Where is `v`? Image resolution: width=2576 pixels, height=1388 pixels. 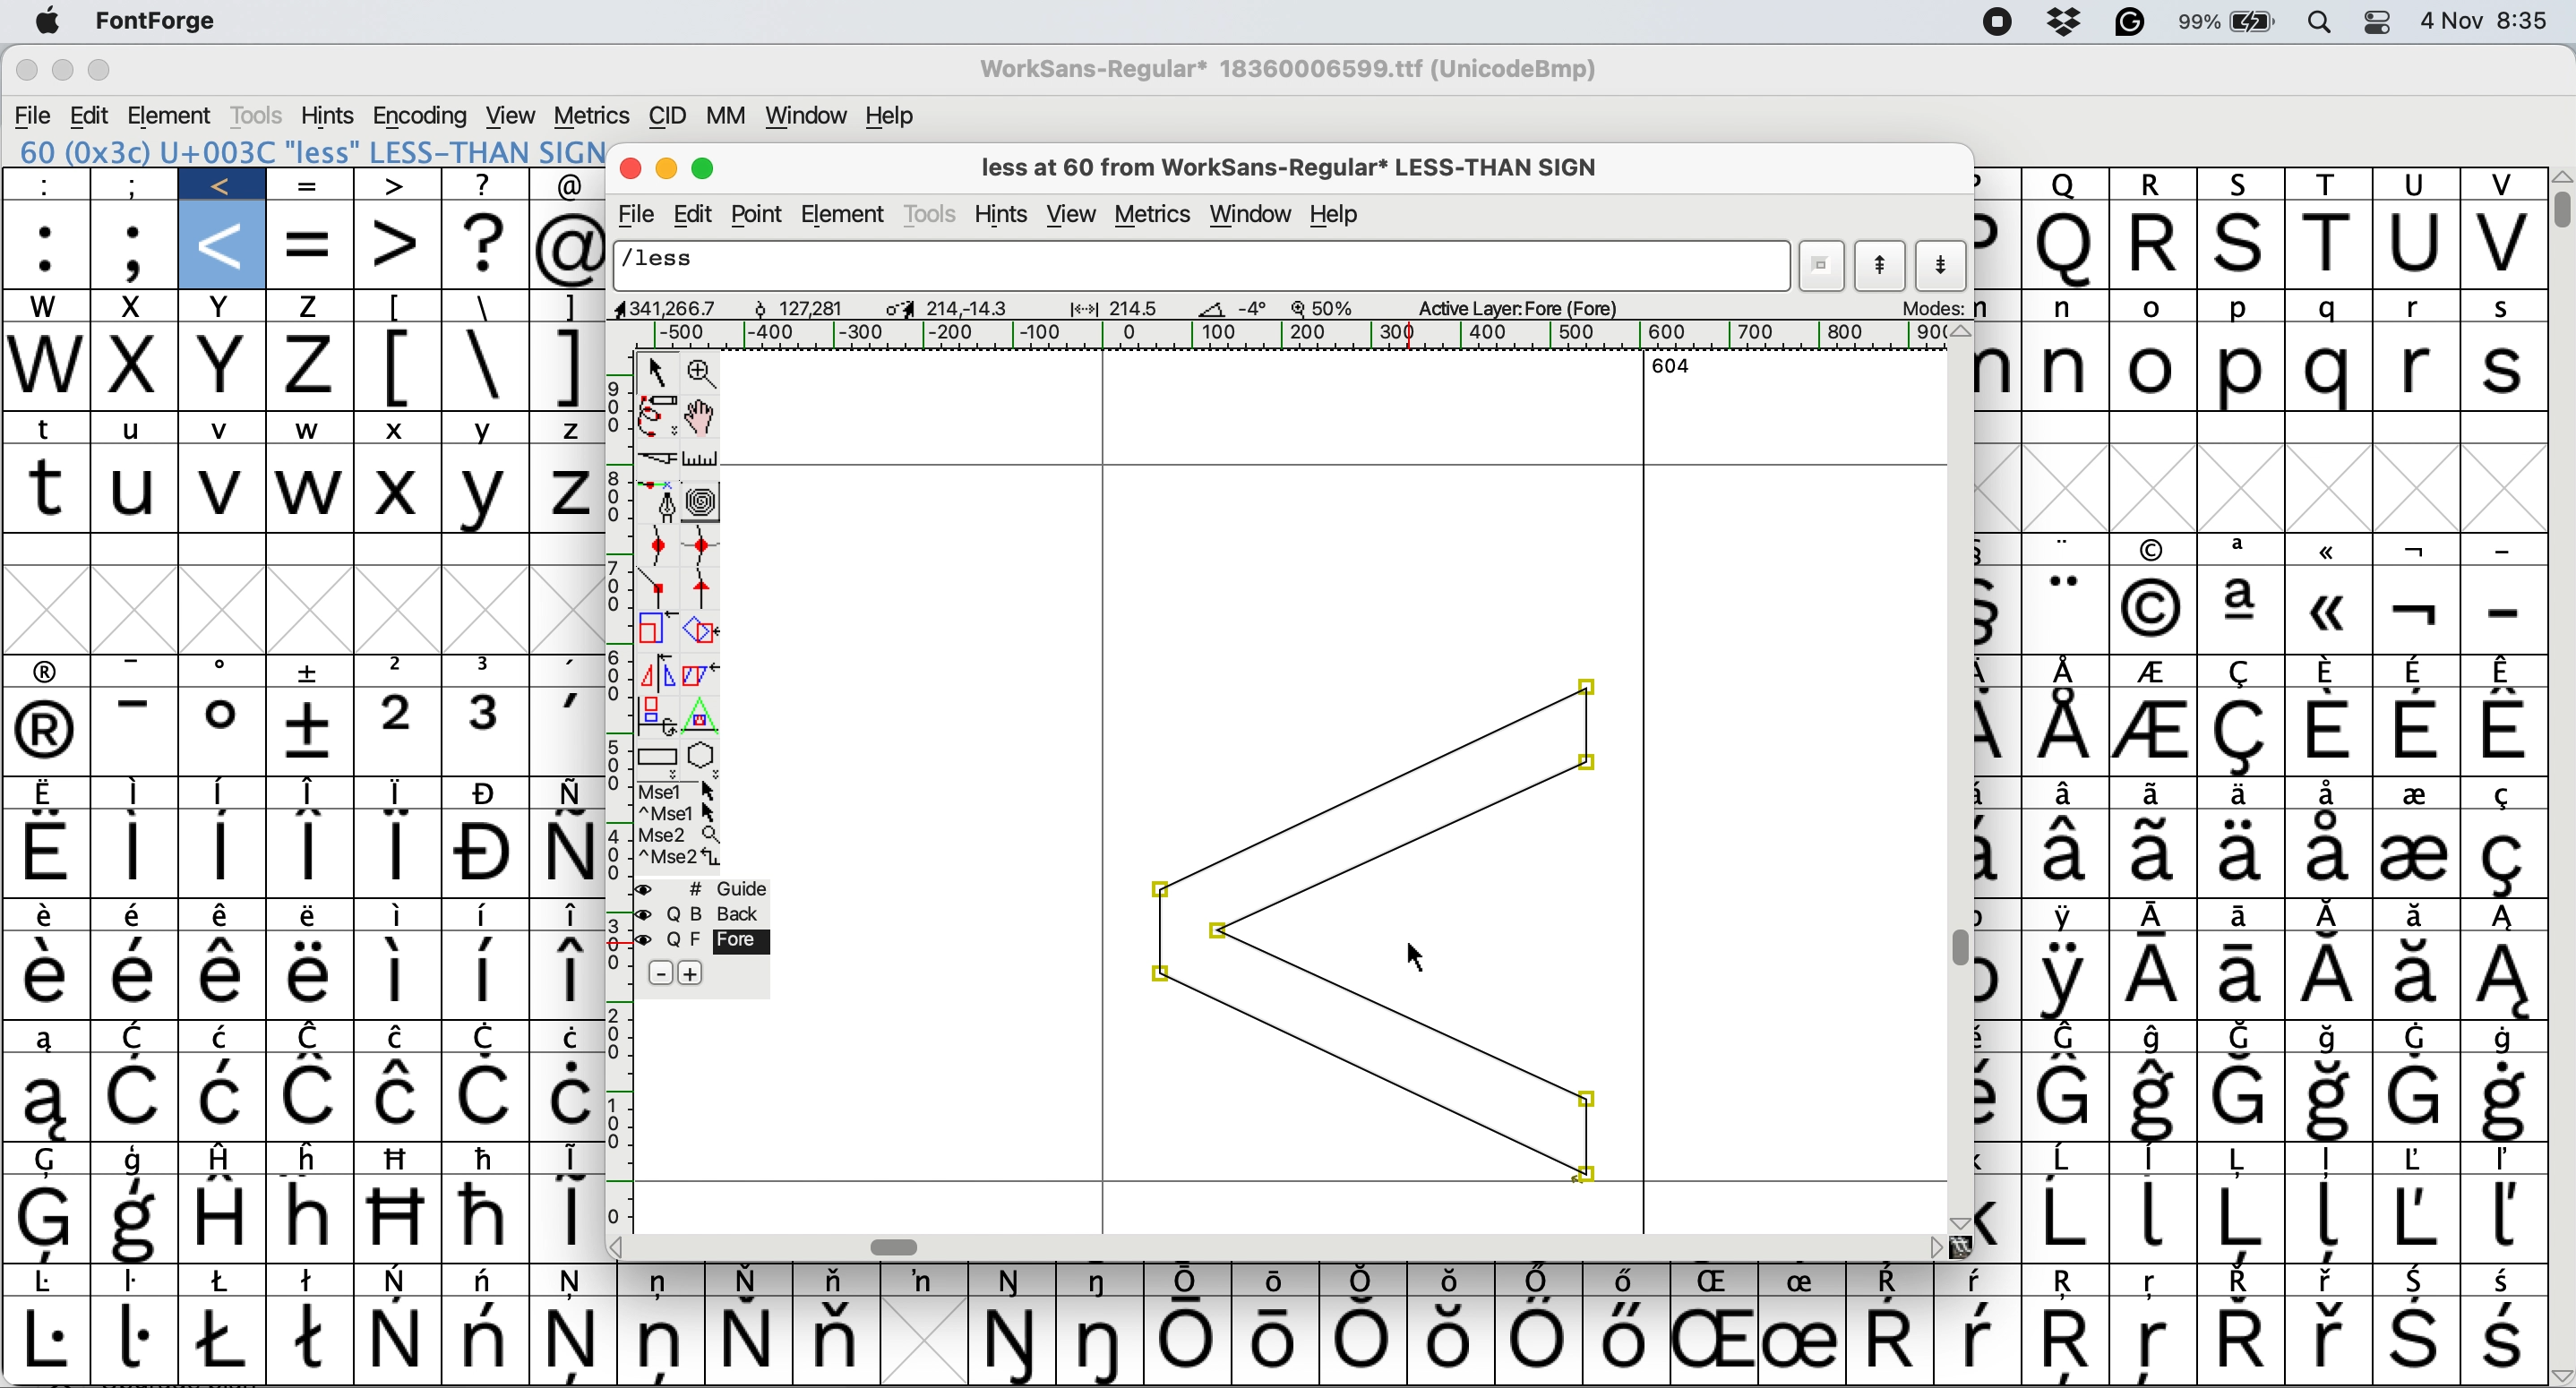 v is located at coordinates (224, 488).